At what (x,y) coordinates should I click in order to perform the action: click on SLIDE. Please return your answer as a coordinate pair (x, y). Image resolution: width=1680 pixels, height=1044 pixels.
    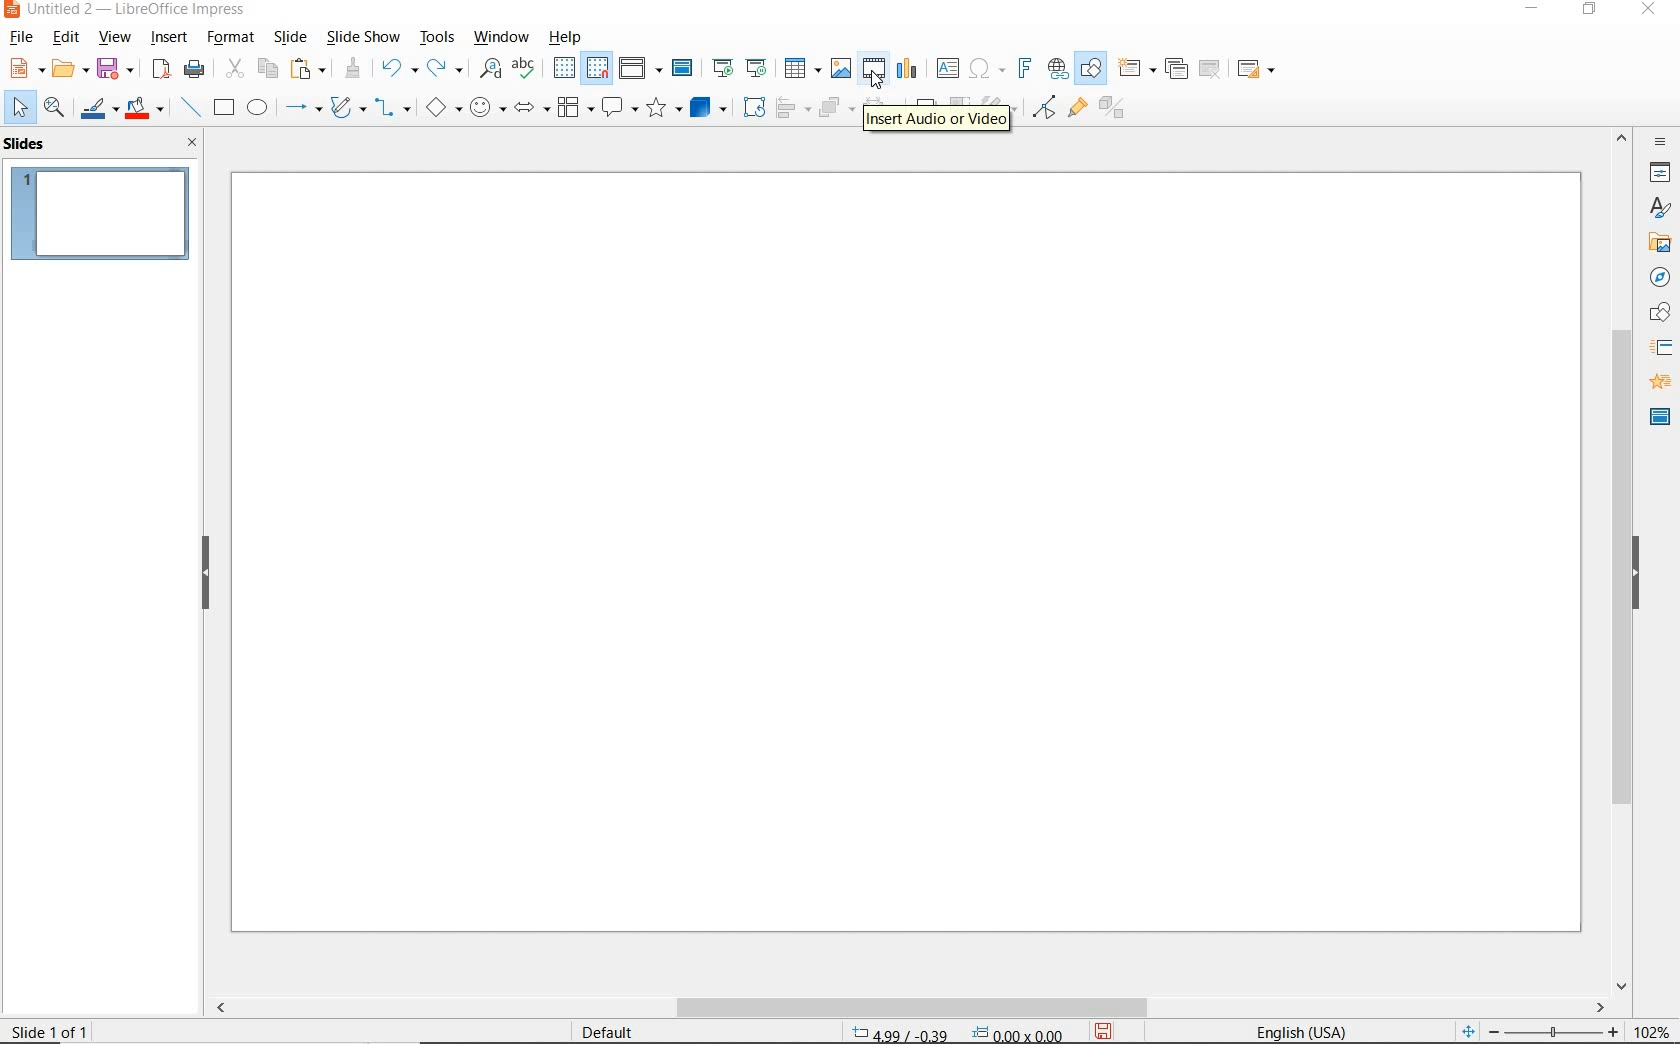
    Looking at the image, I should click on (291, 37).